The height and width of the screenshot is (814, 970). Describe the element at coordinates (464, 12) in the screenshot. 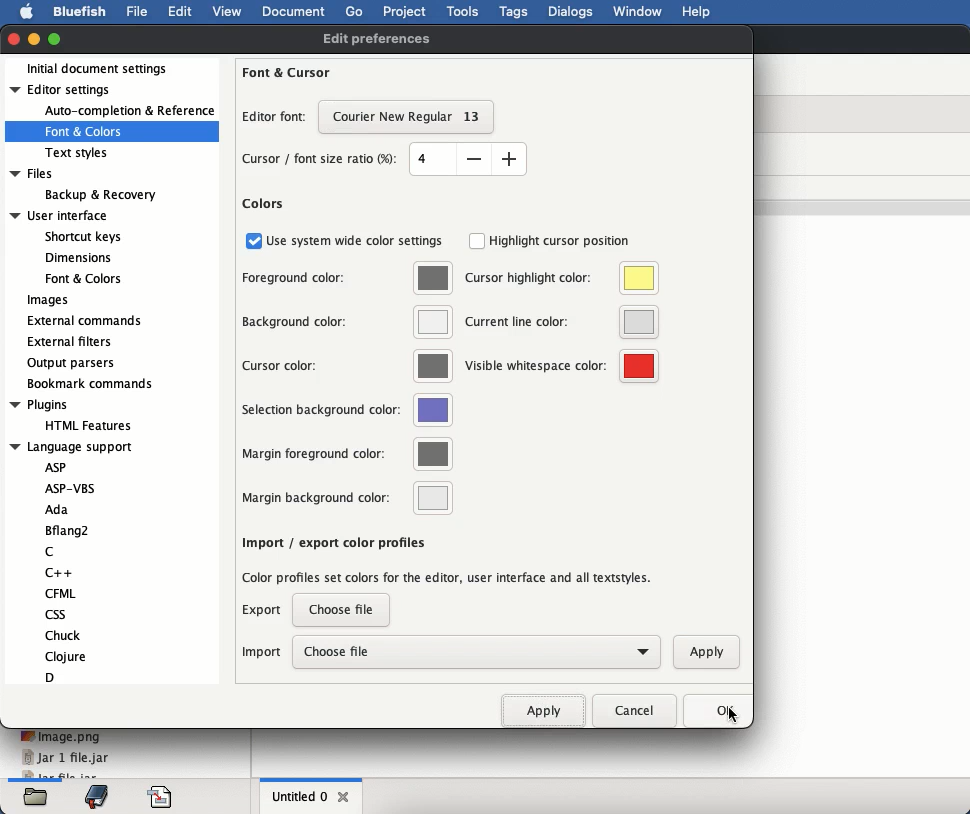

I see `tools` at that location.